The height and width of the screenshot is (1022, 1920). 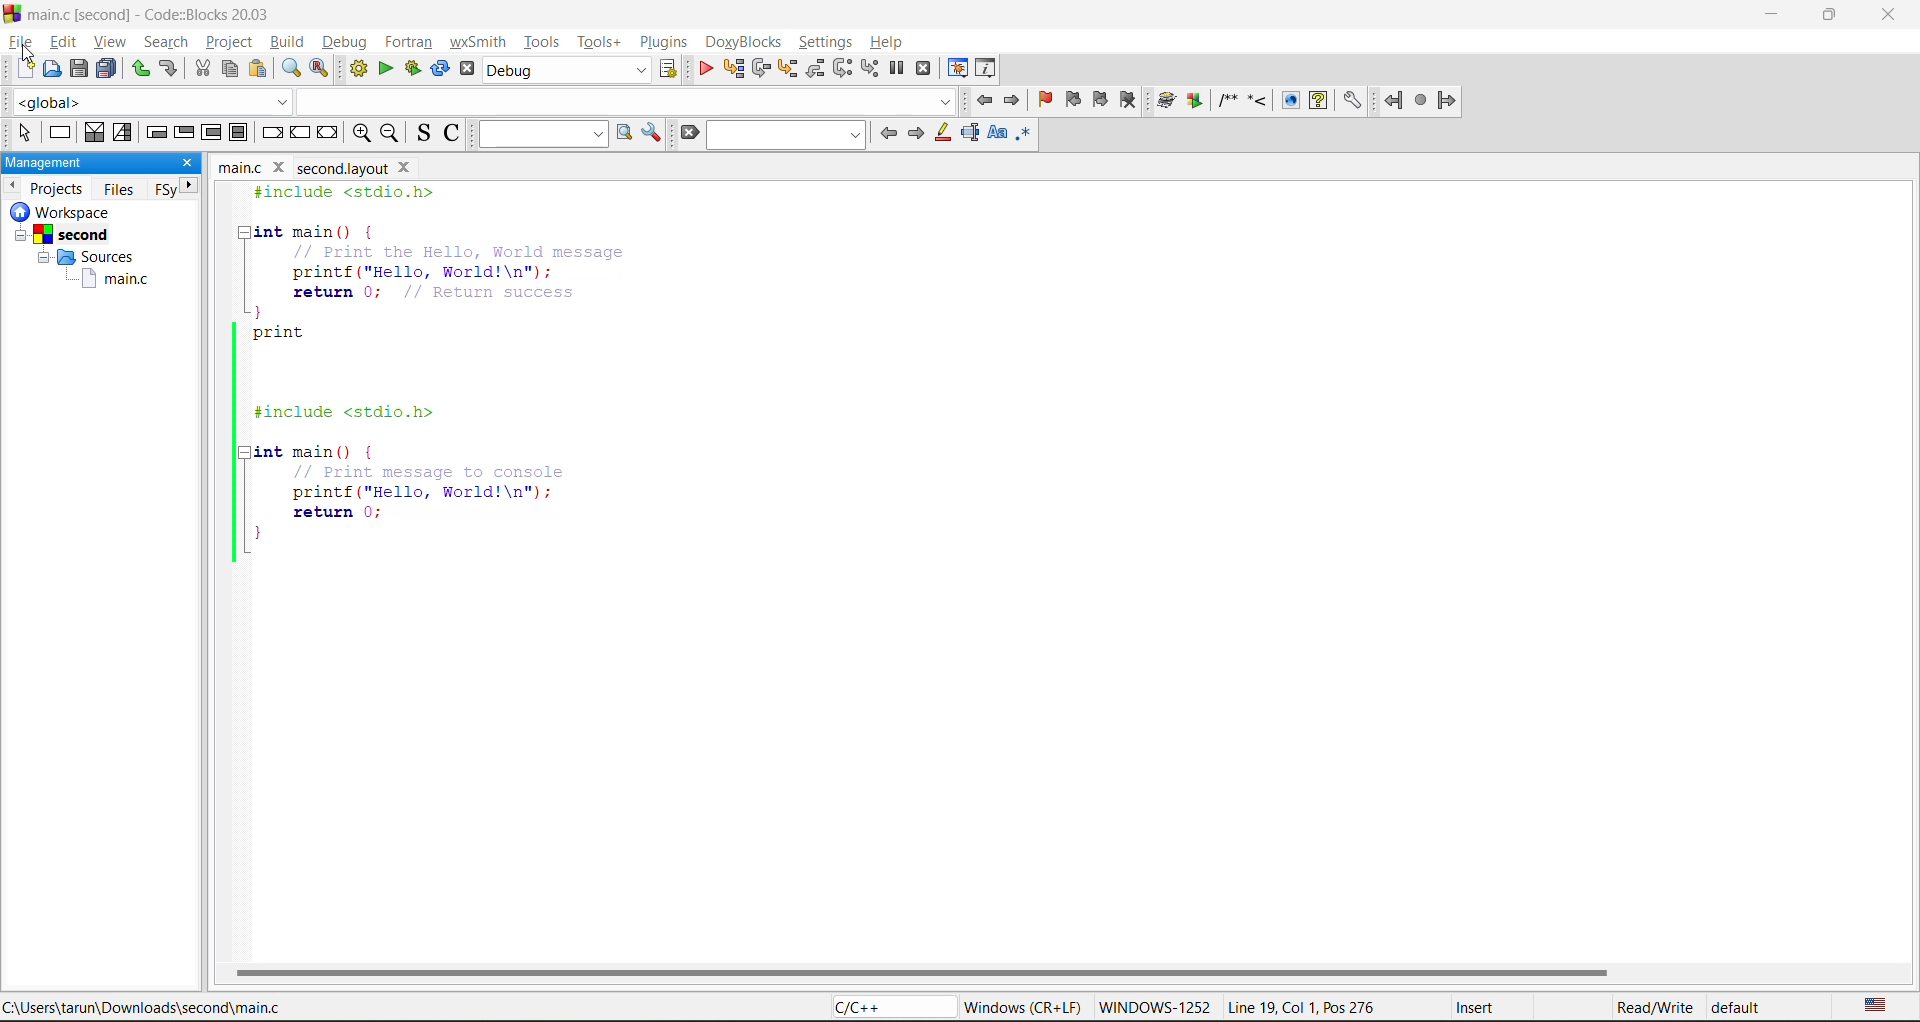 I want to click on language, so click(x=889, y=1006).